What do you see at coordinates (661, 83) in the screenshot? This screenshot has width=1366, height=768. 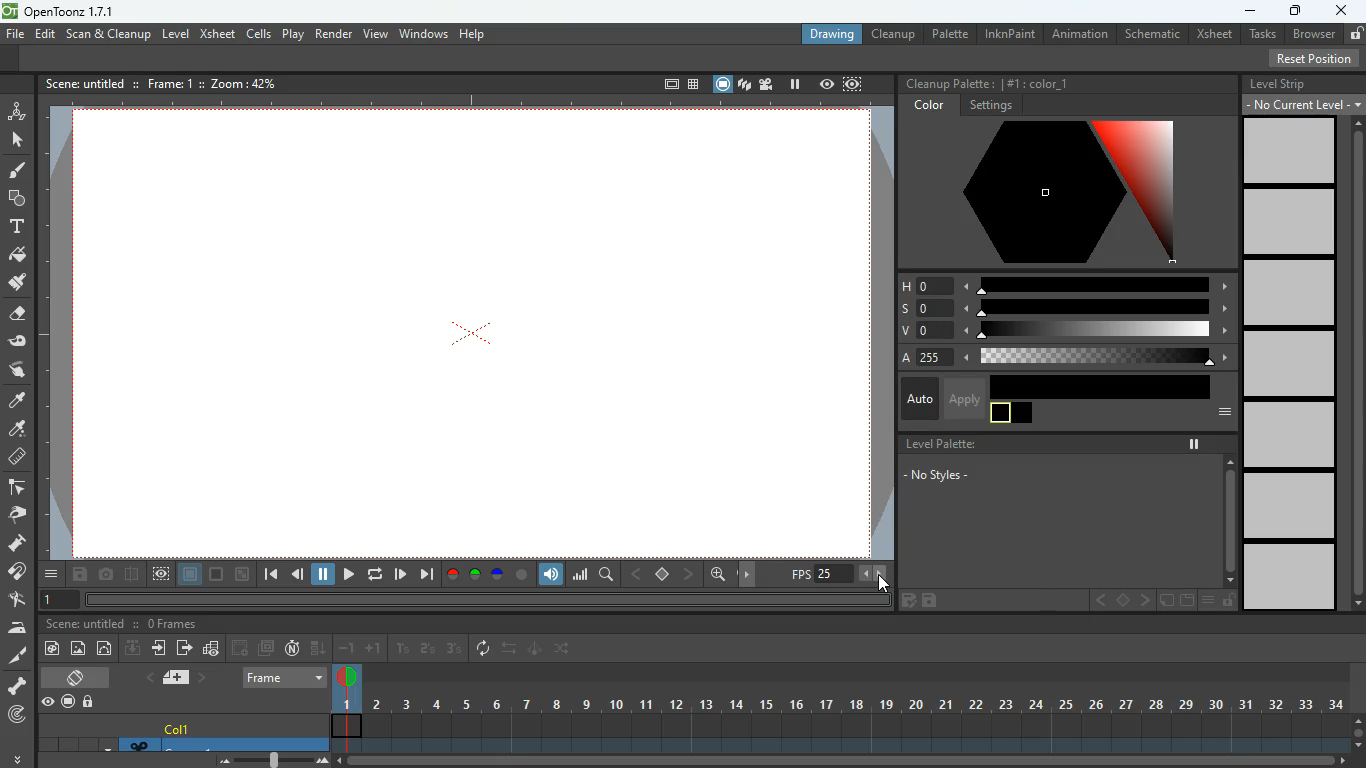 I see `frame` at bounding box center [661, 83].